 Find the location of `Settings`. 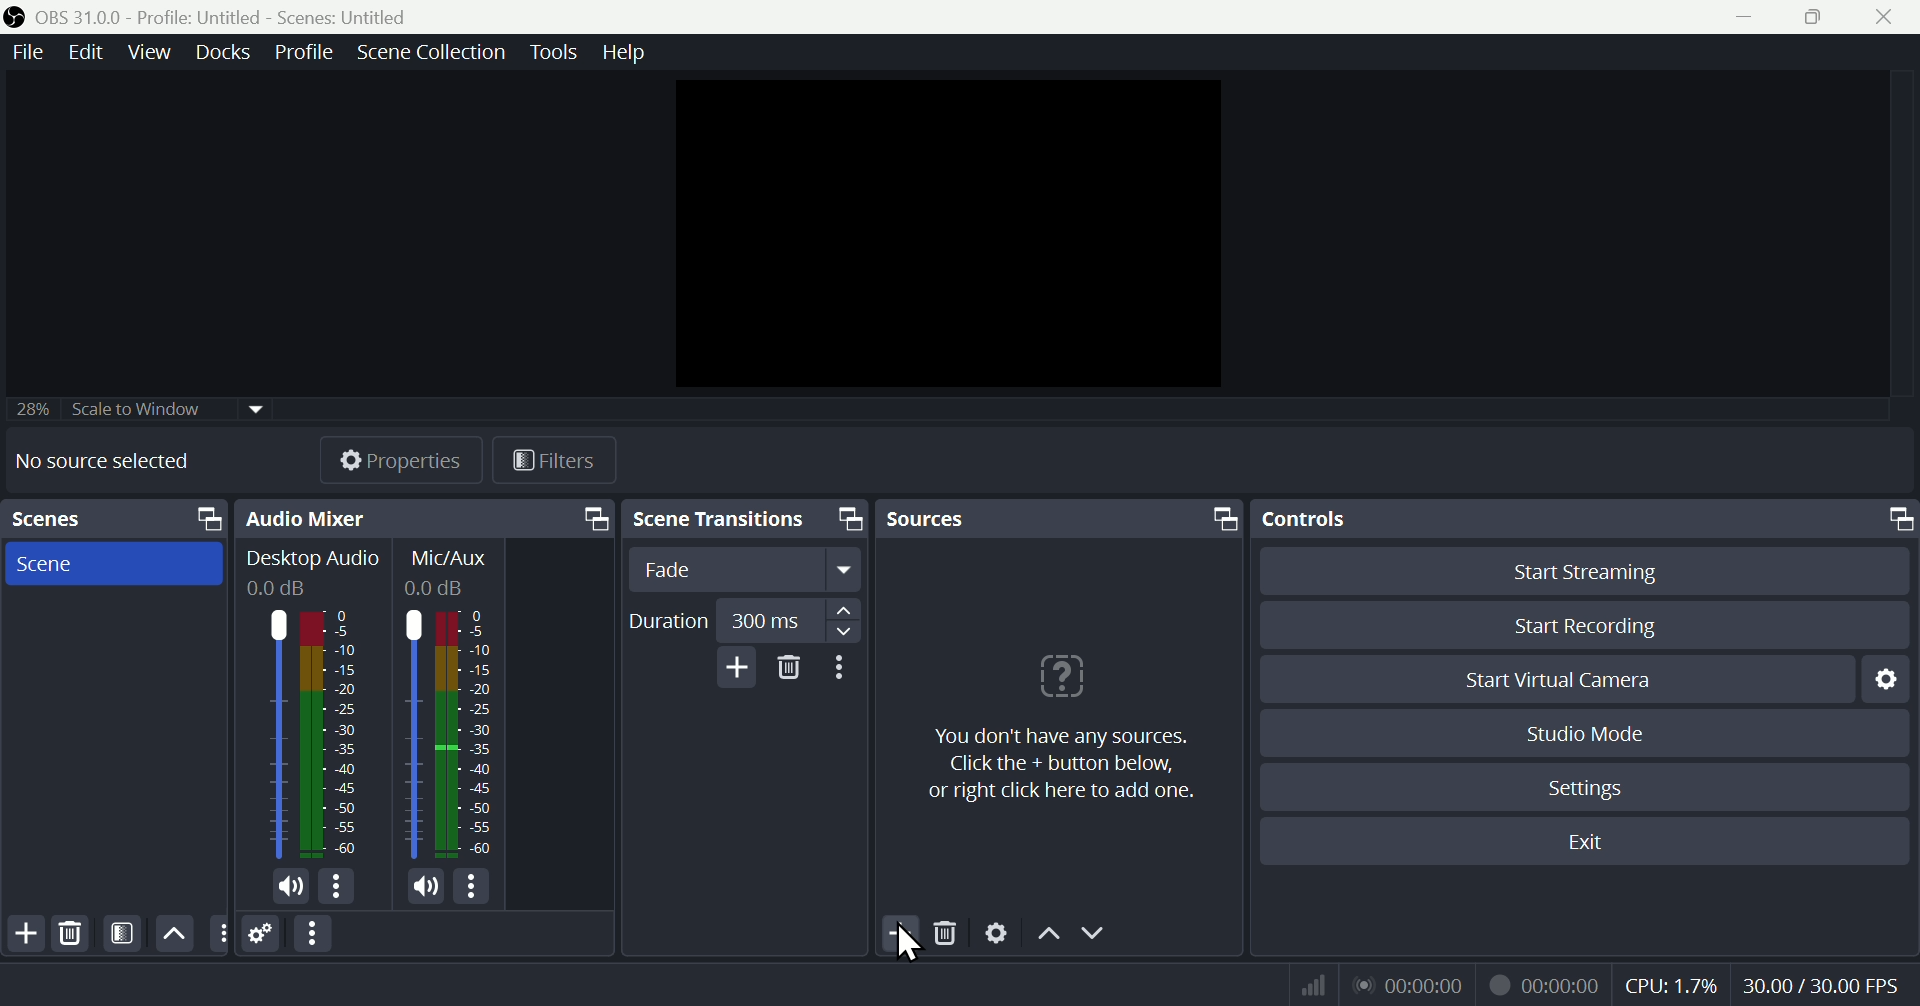

Settings is located at coordinates (262, 935).